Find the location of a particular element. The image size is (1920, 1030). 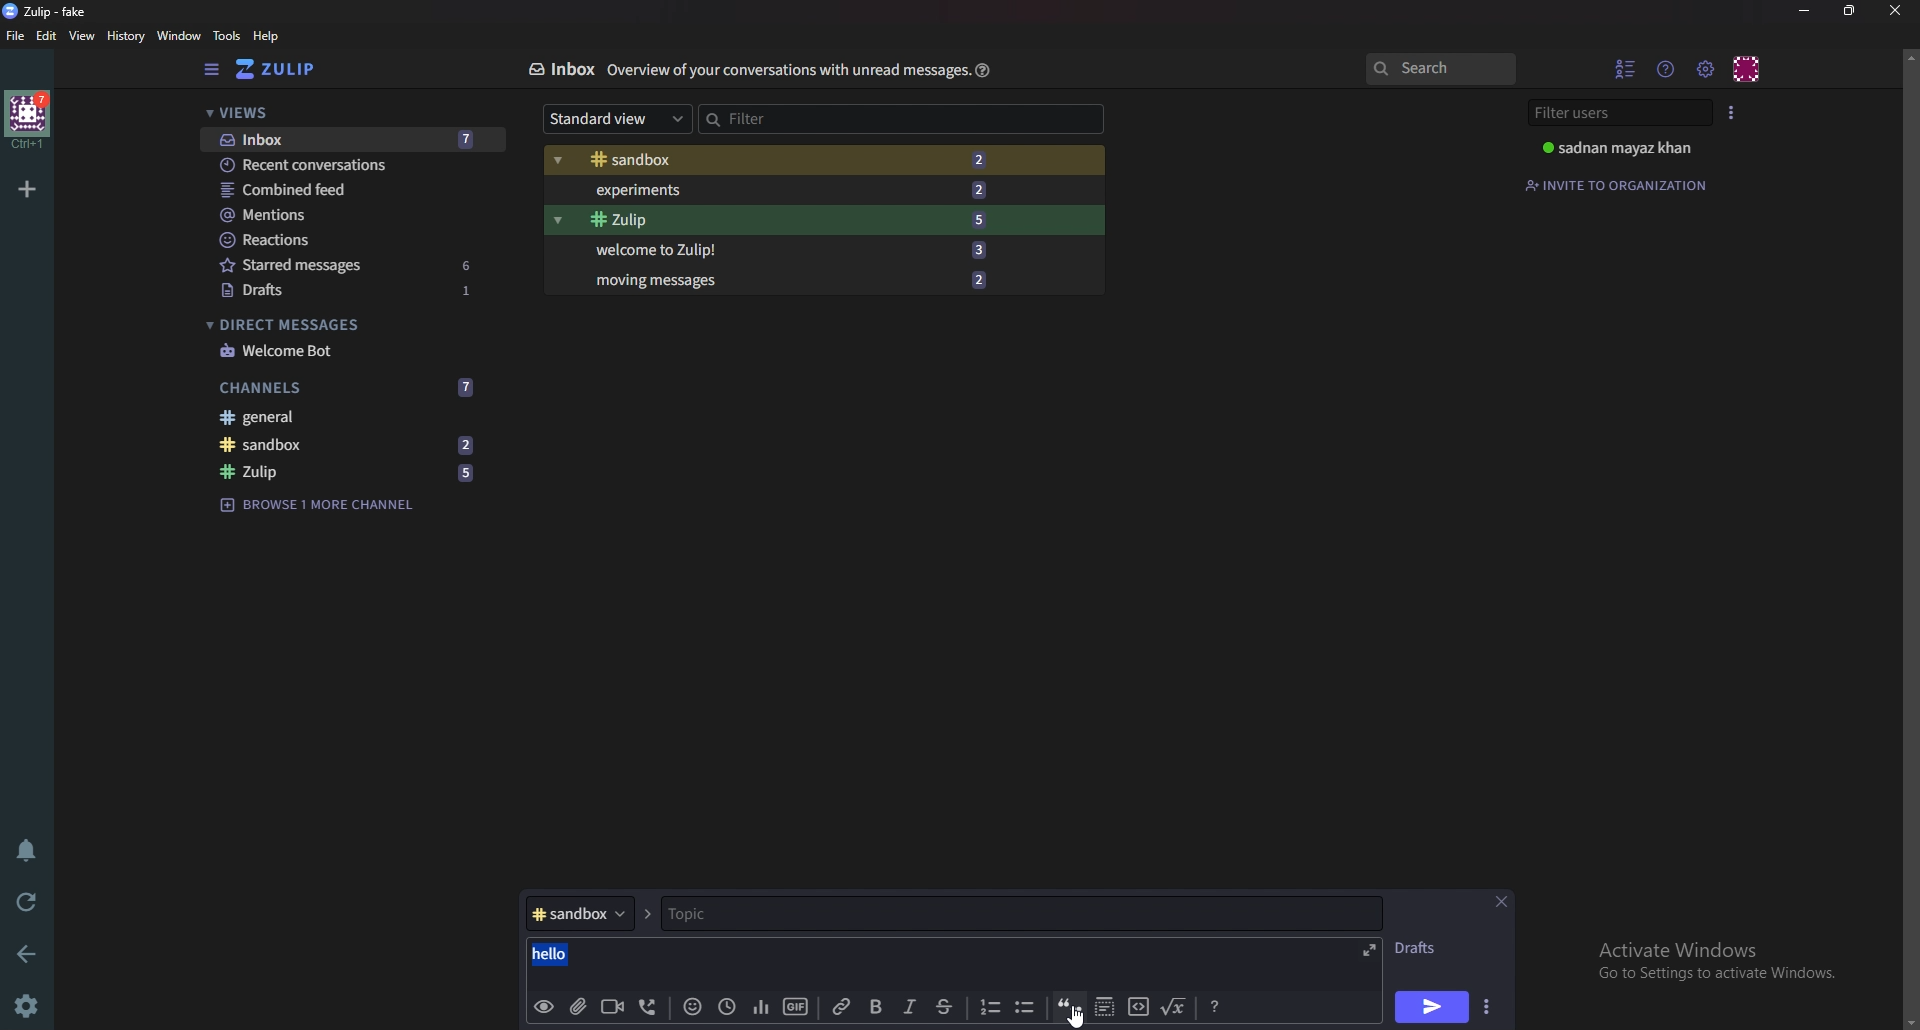

Emoji is located at coordinates (694, 1006).